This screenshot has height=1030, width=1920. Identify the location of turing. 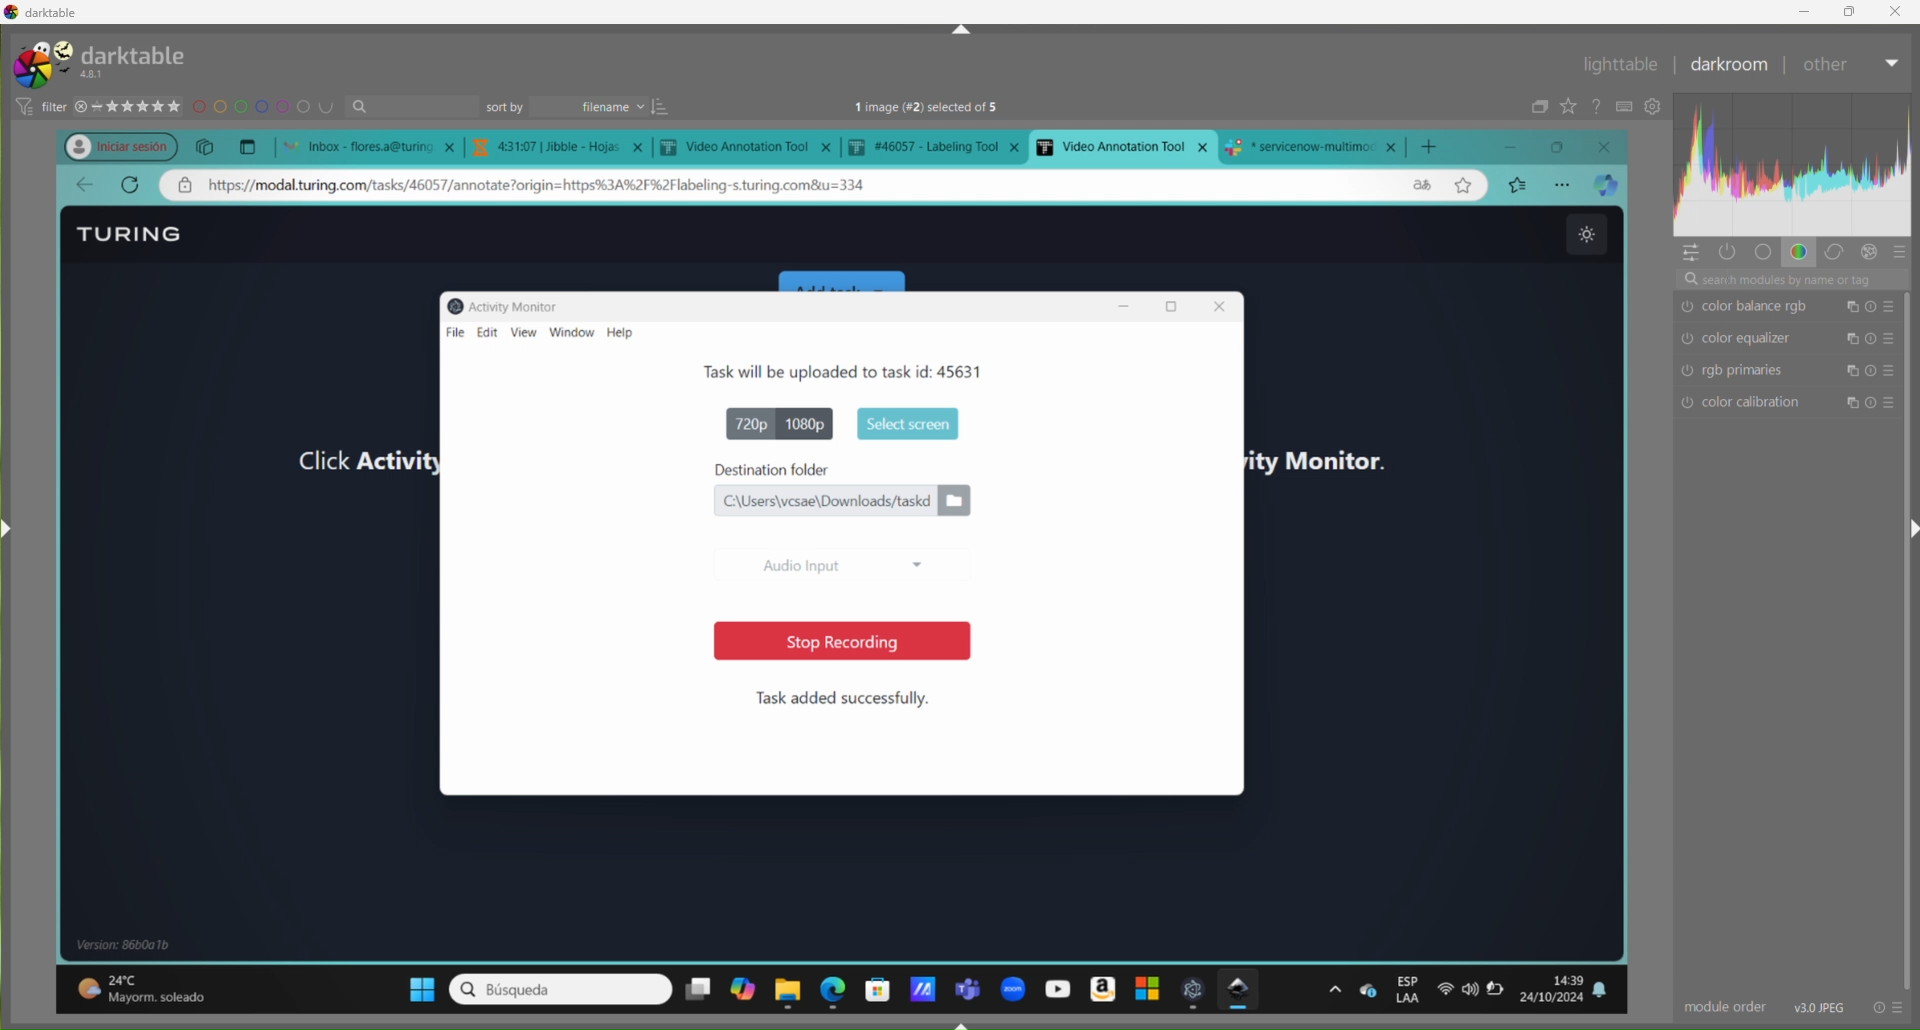
(122, 61).